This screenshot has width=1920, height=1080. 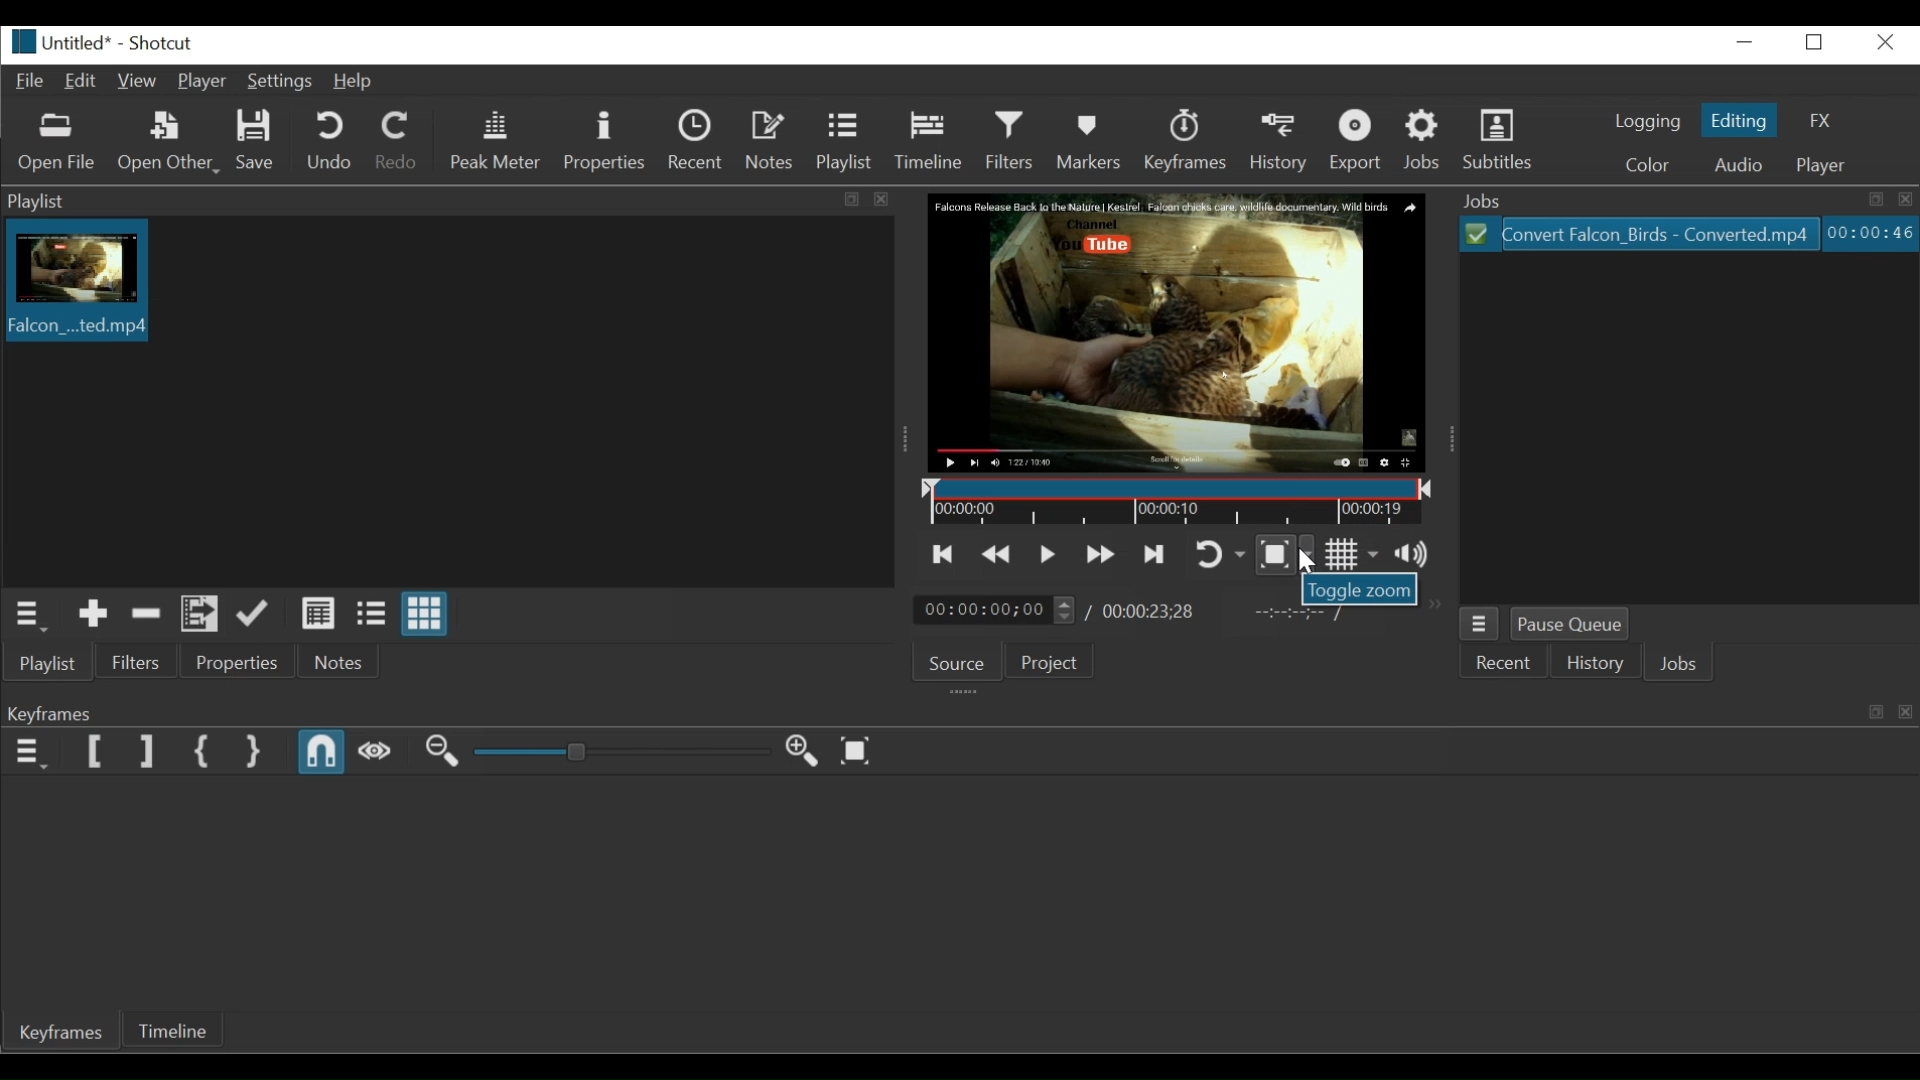 What do you see at coordinates (1504, 140) in the screenshot?
I see `Subtitles` at bounding box center [1504, 140].